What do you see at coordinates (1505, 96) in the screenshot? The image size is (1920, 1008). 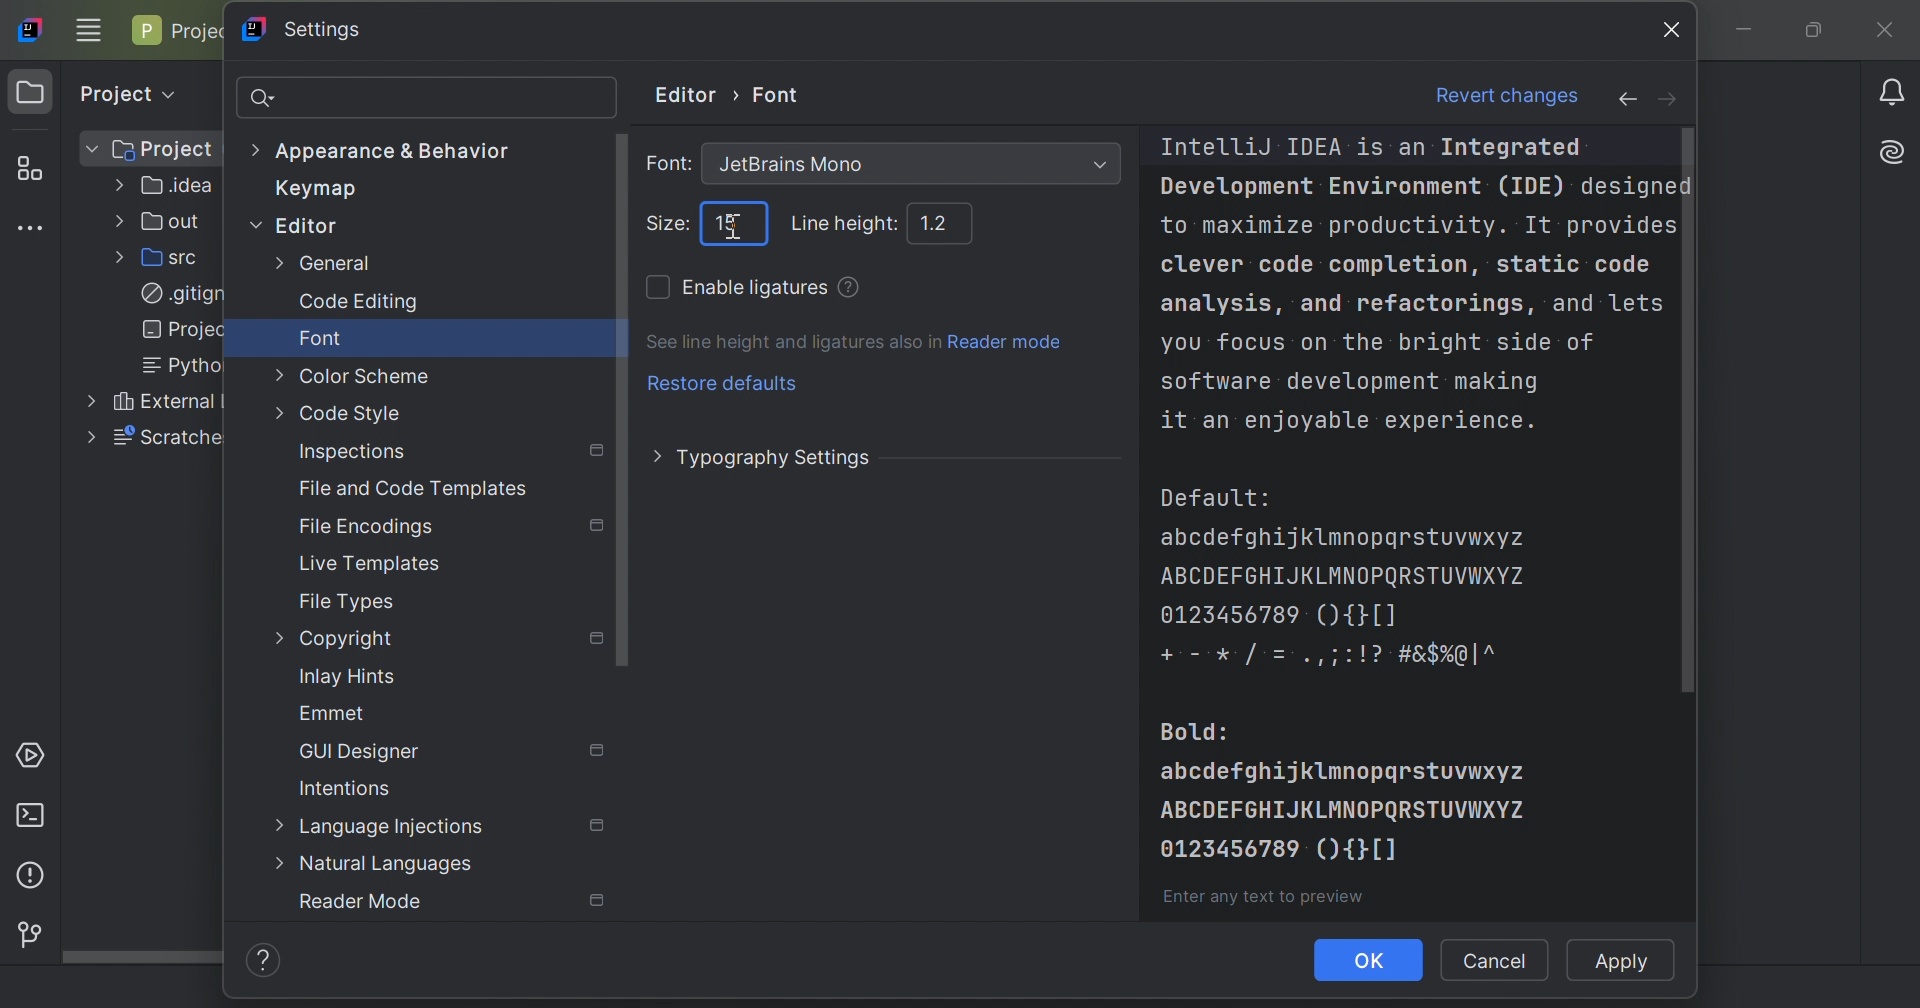 I see `Revert changes` at bounding box center [1505, 96].